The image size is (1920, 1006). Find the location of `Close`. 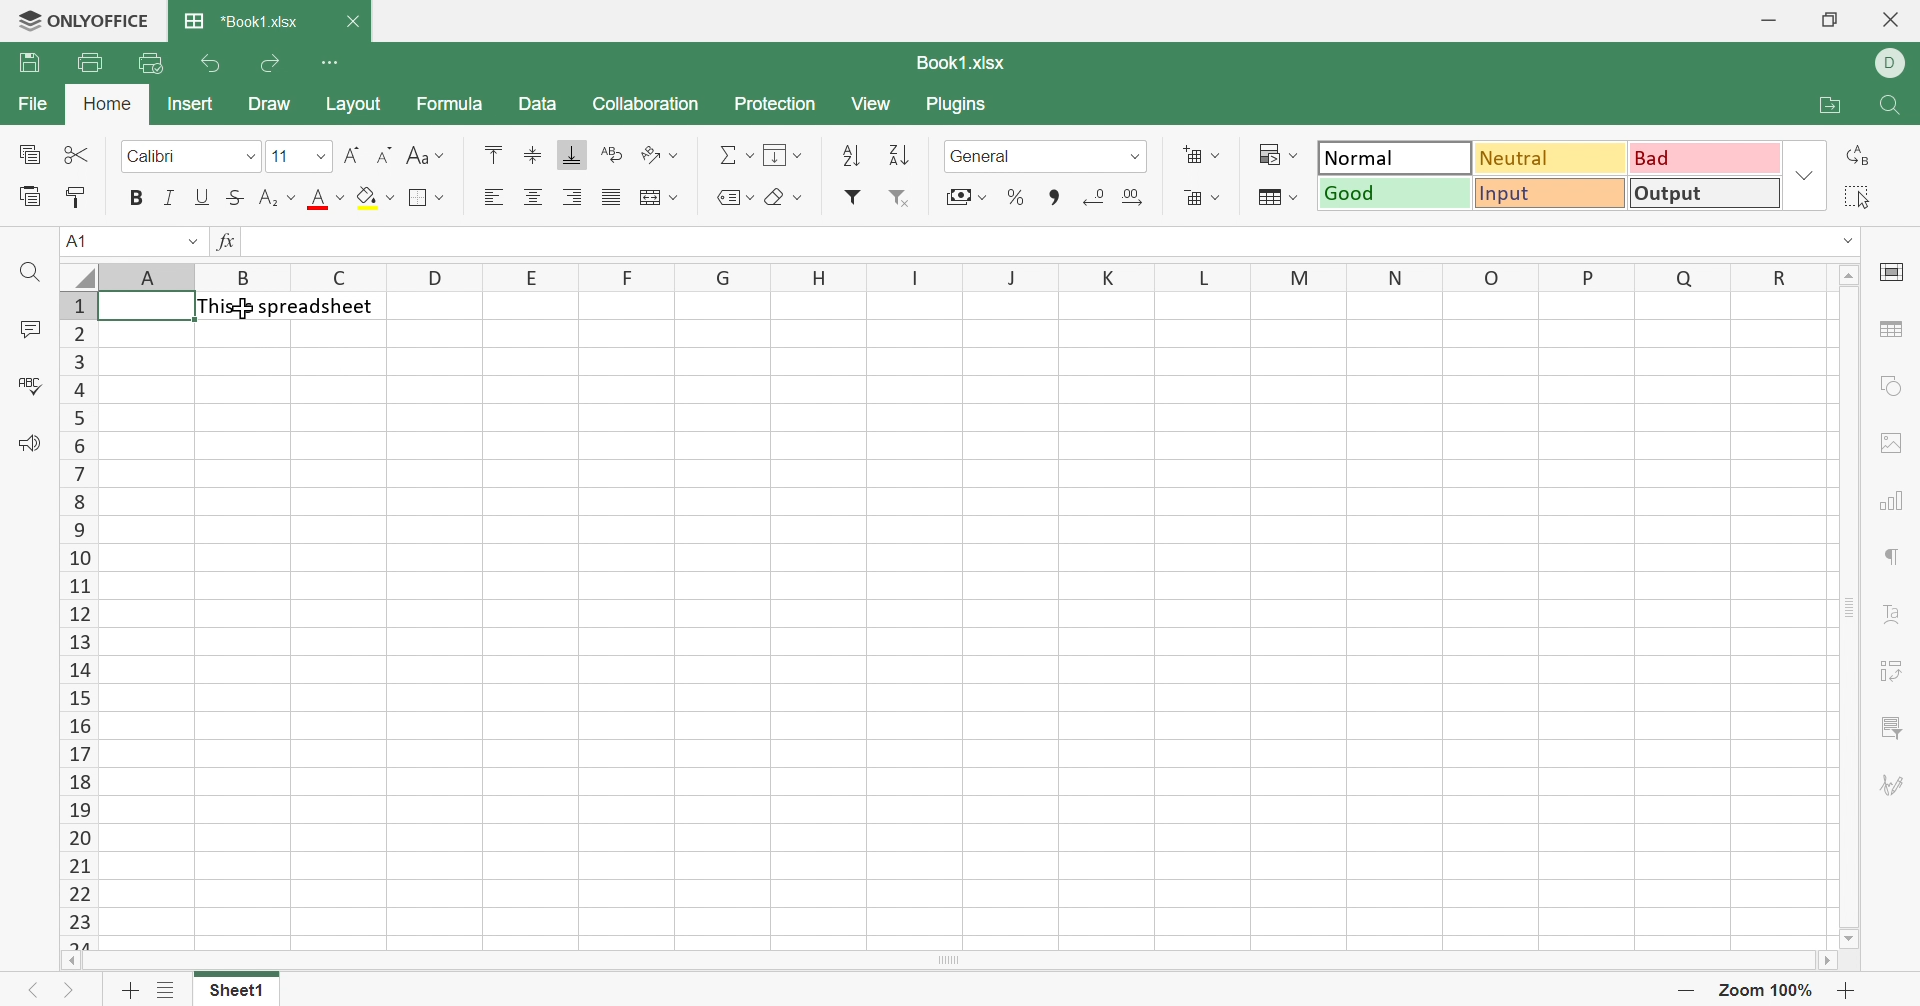

Close is located at coordinates (355, 22).